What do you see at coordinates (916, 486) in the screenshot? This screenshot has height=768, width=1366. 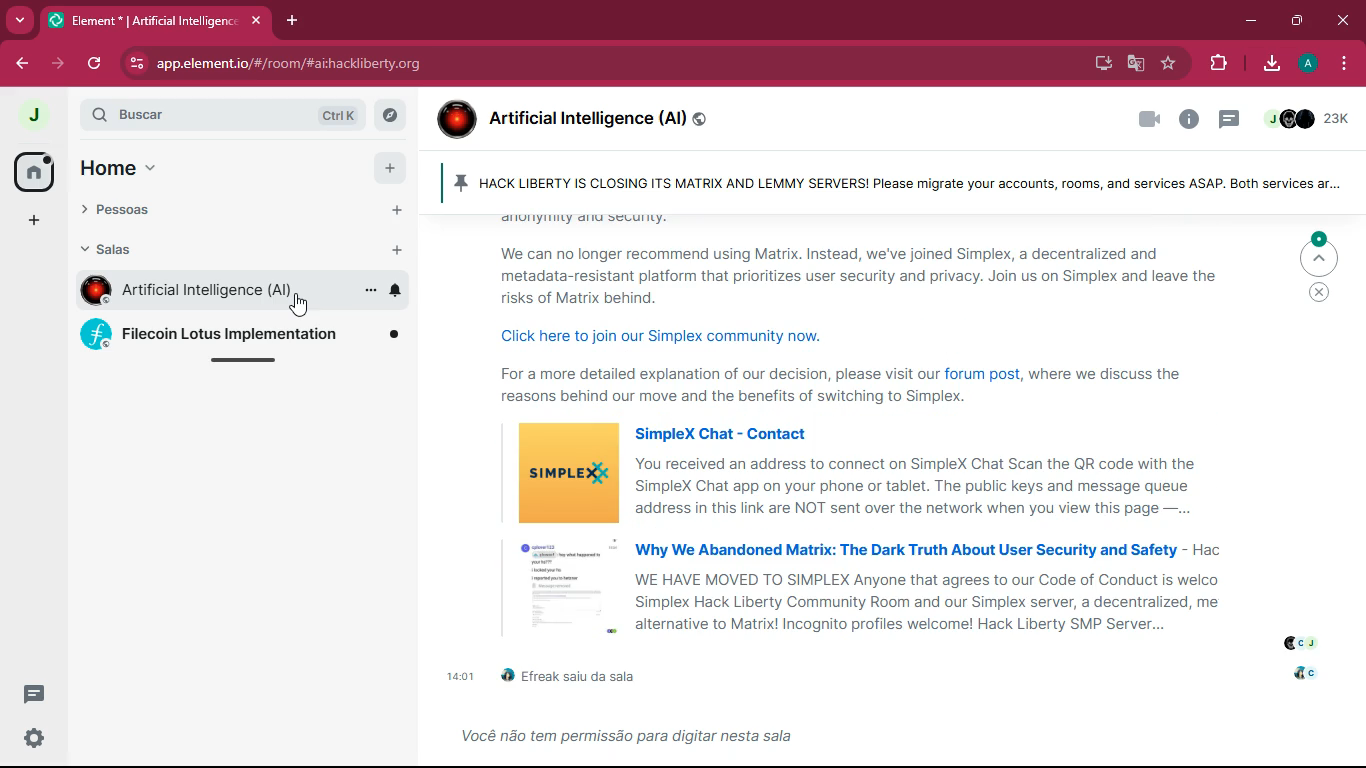 I see `You received an address to connect on Simplex Chat Scan the QR code with the Simplex Chat app on your phone or tablet. The public keys and message queue address in this link are NOT sent over the network when you view this page-...` at bounding box center [916, 486].